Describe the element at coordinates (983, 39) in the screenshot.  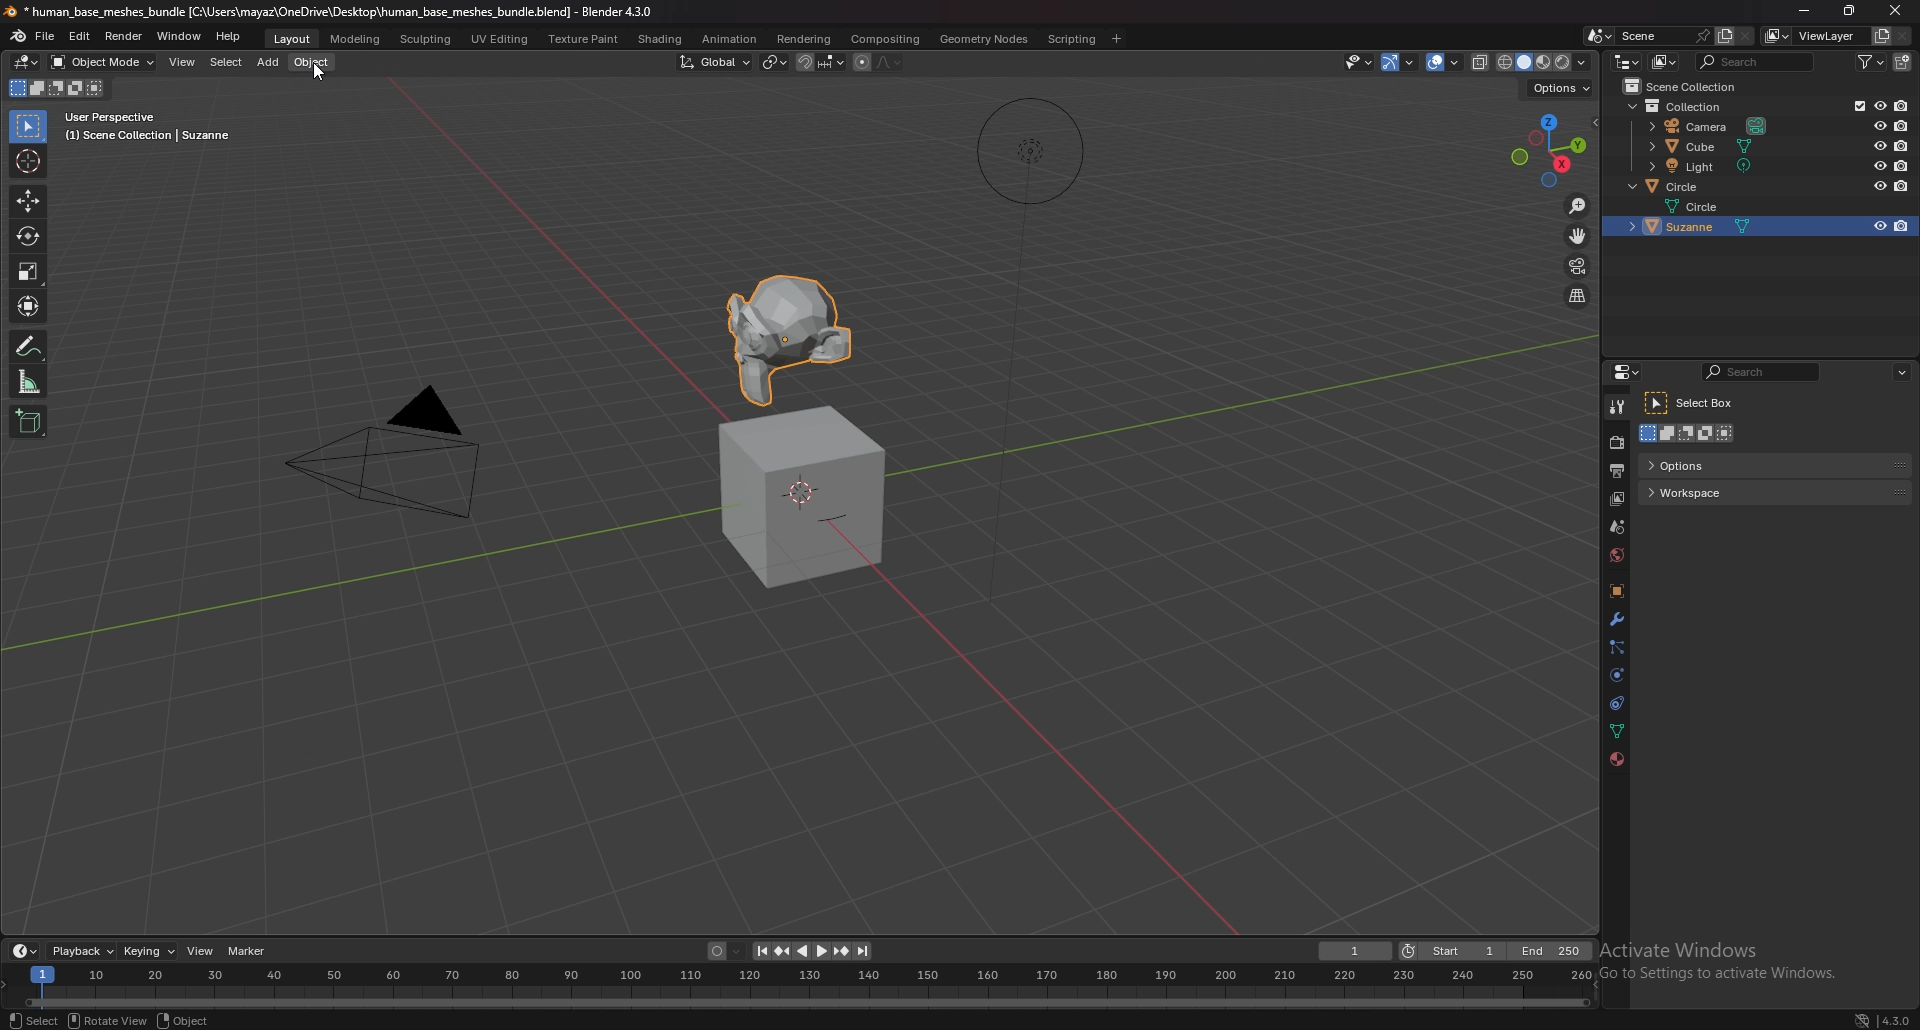
I see `geomtry nodes` at that location.